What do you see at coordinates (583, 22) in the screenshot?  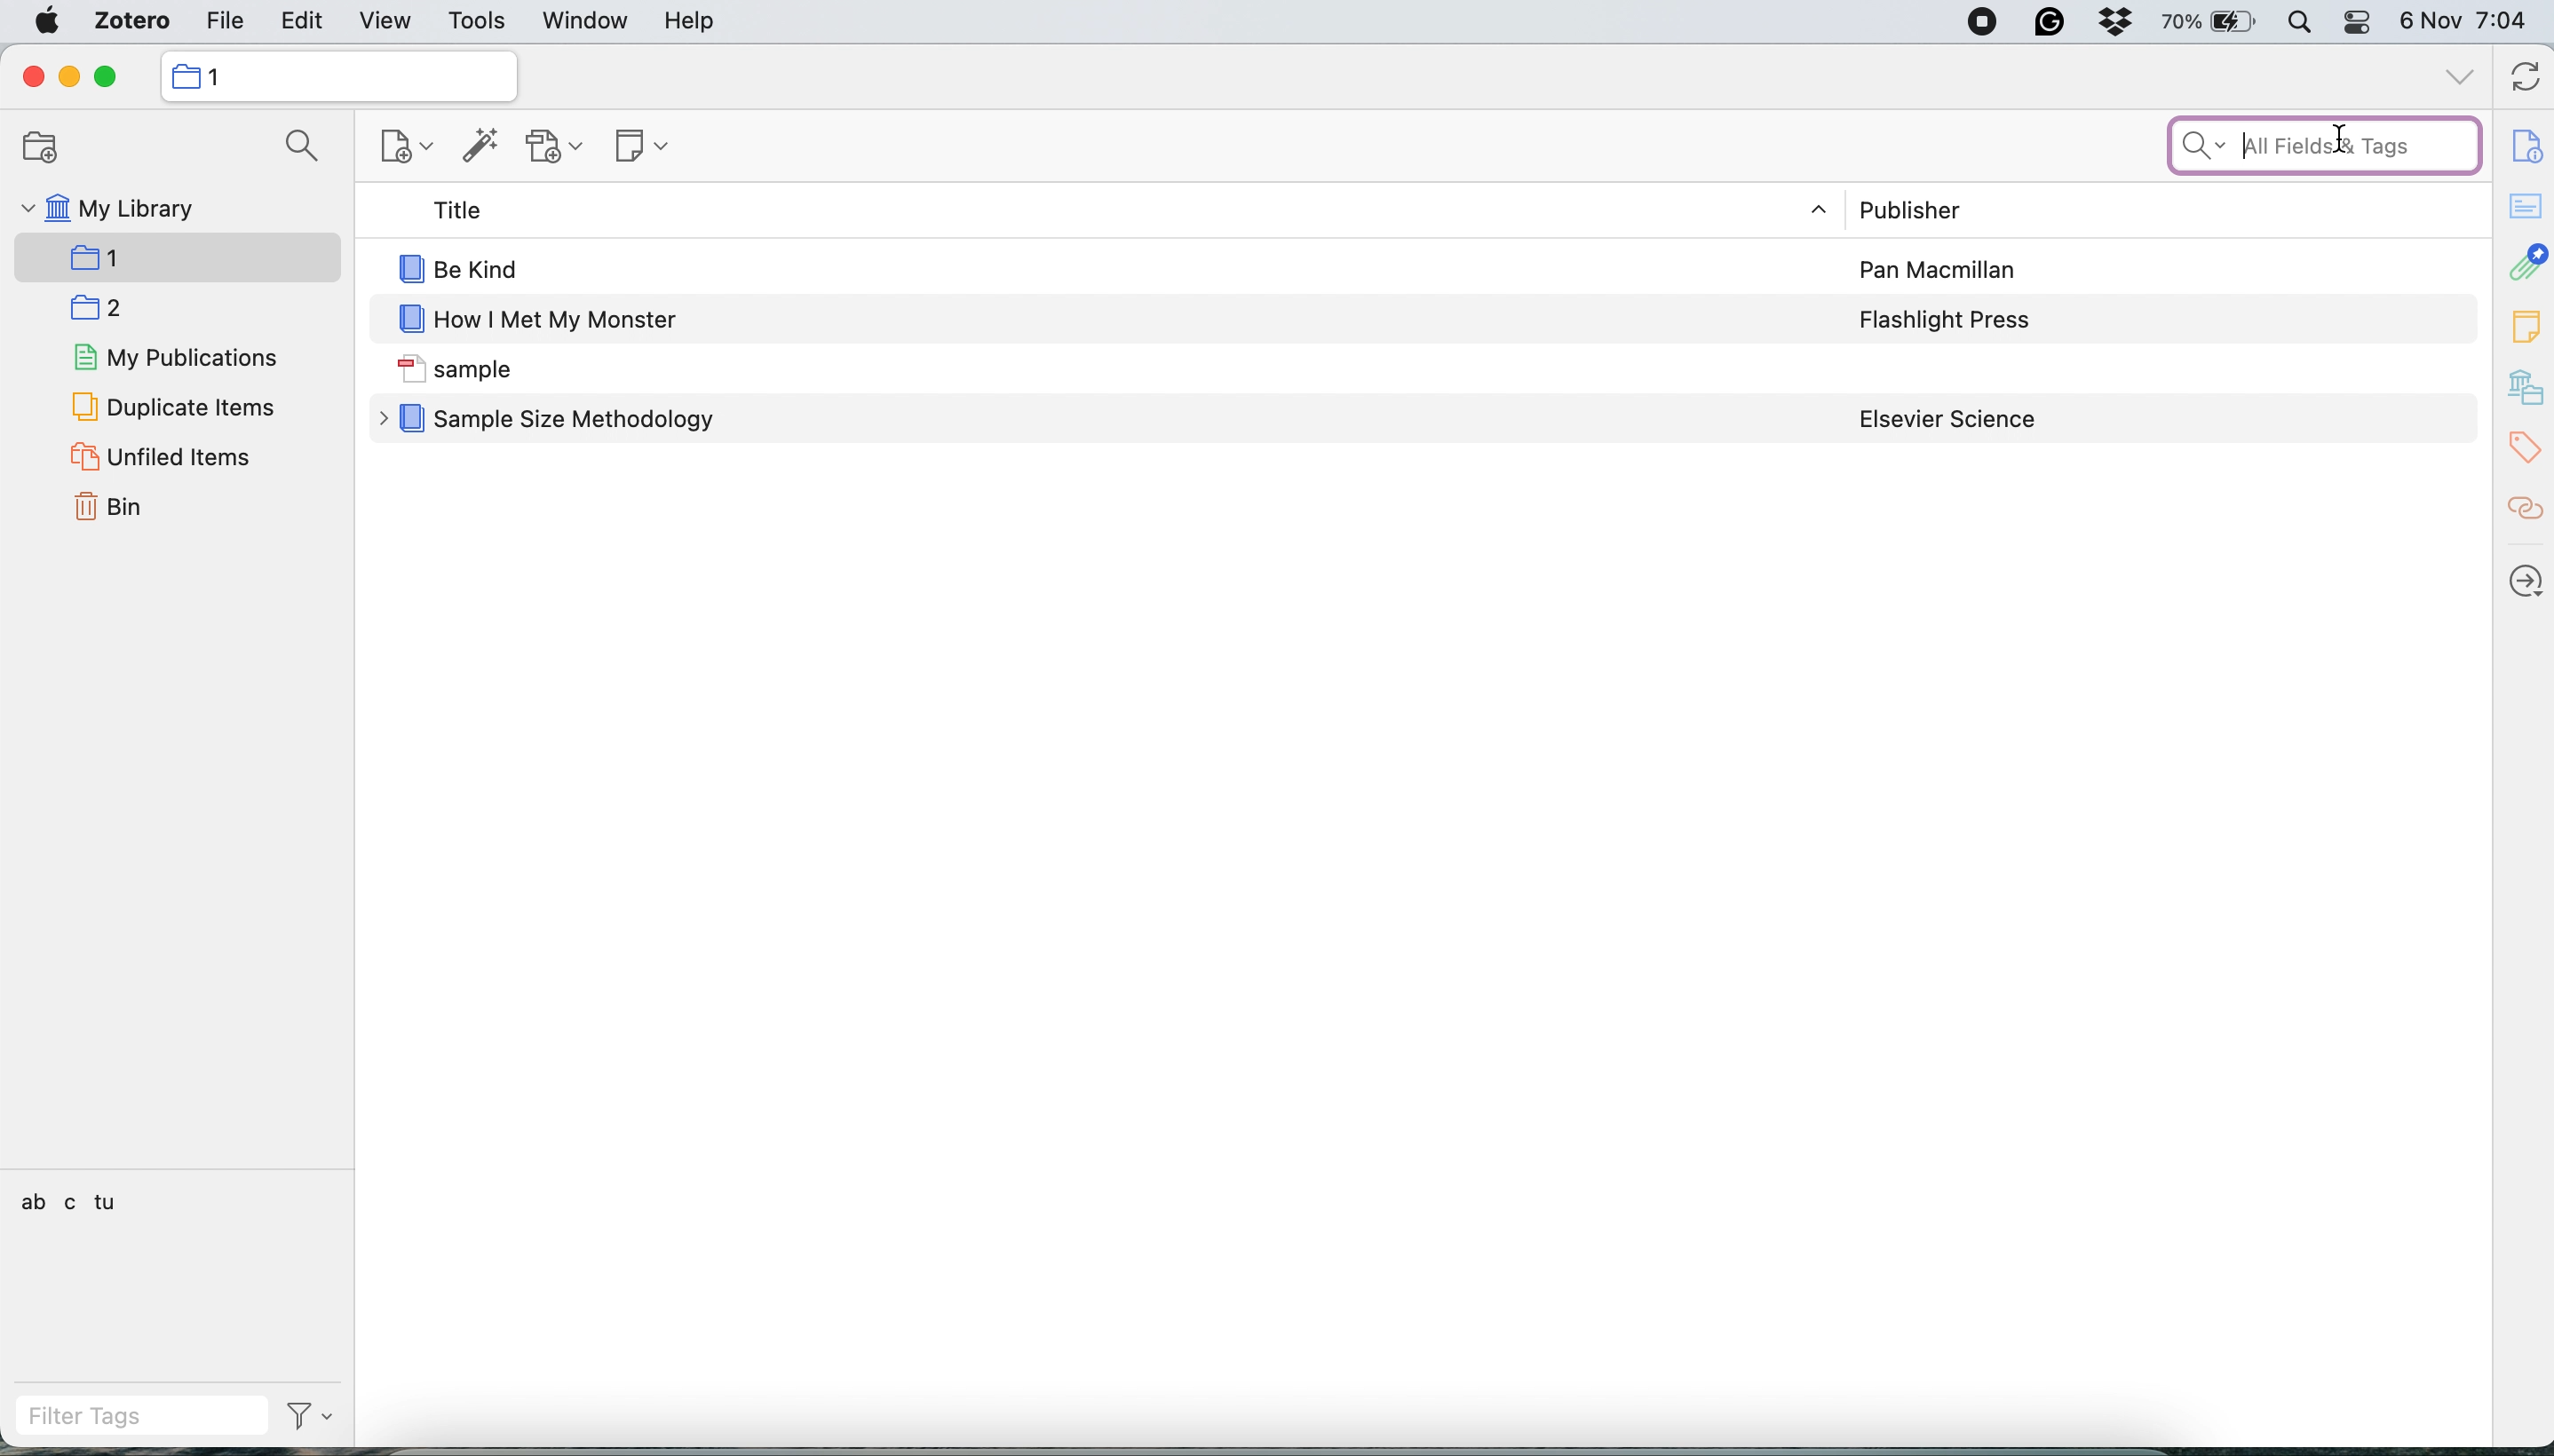 I see `window` at bounding box center [583, 22].